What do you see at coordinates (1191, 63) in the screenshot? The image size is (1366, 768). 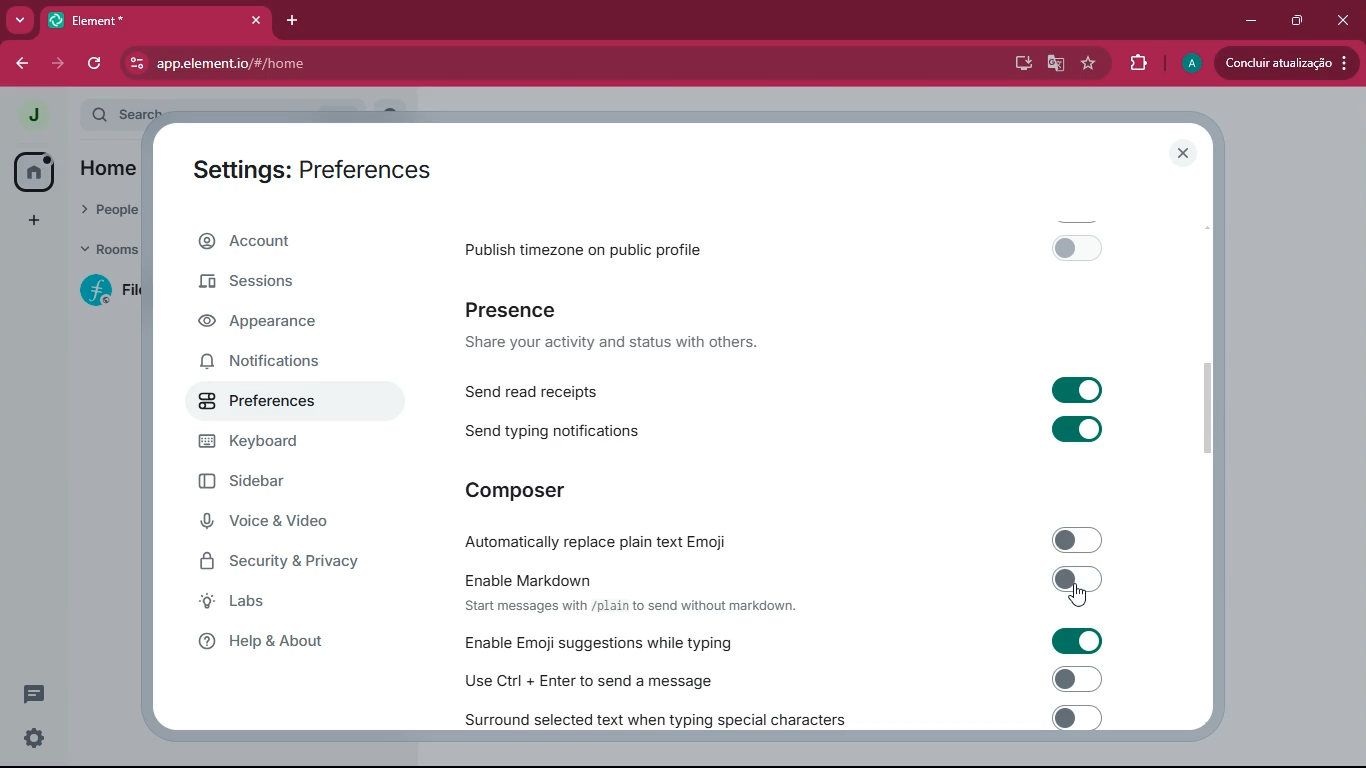 I see `profile` at bounding box center [1191, 63].